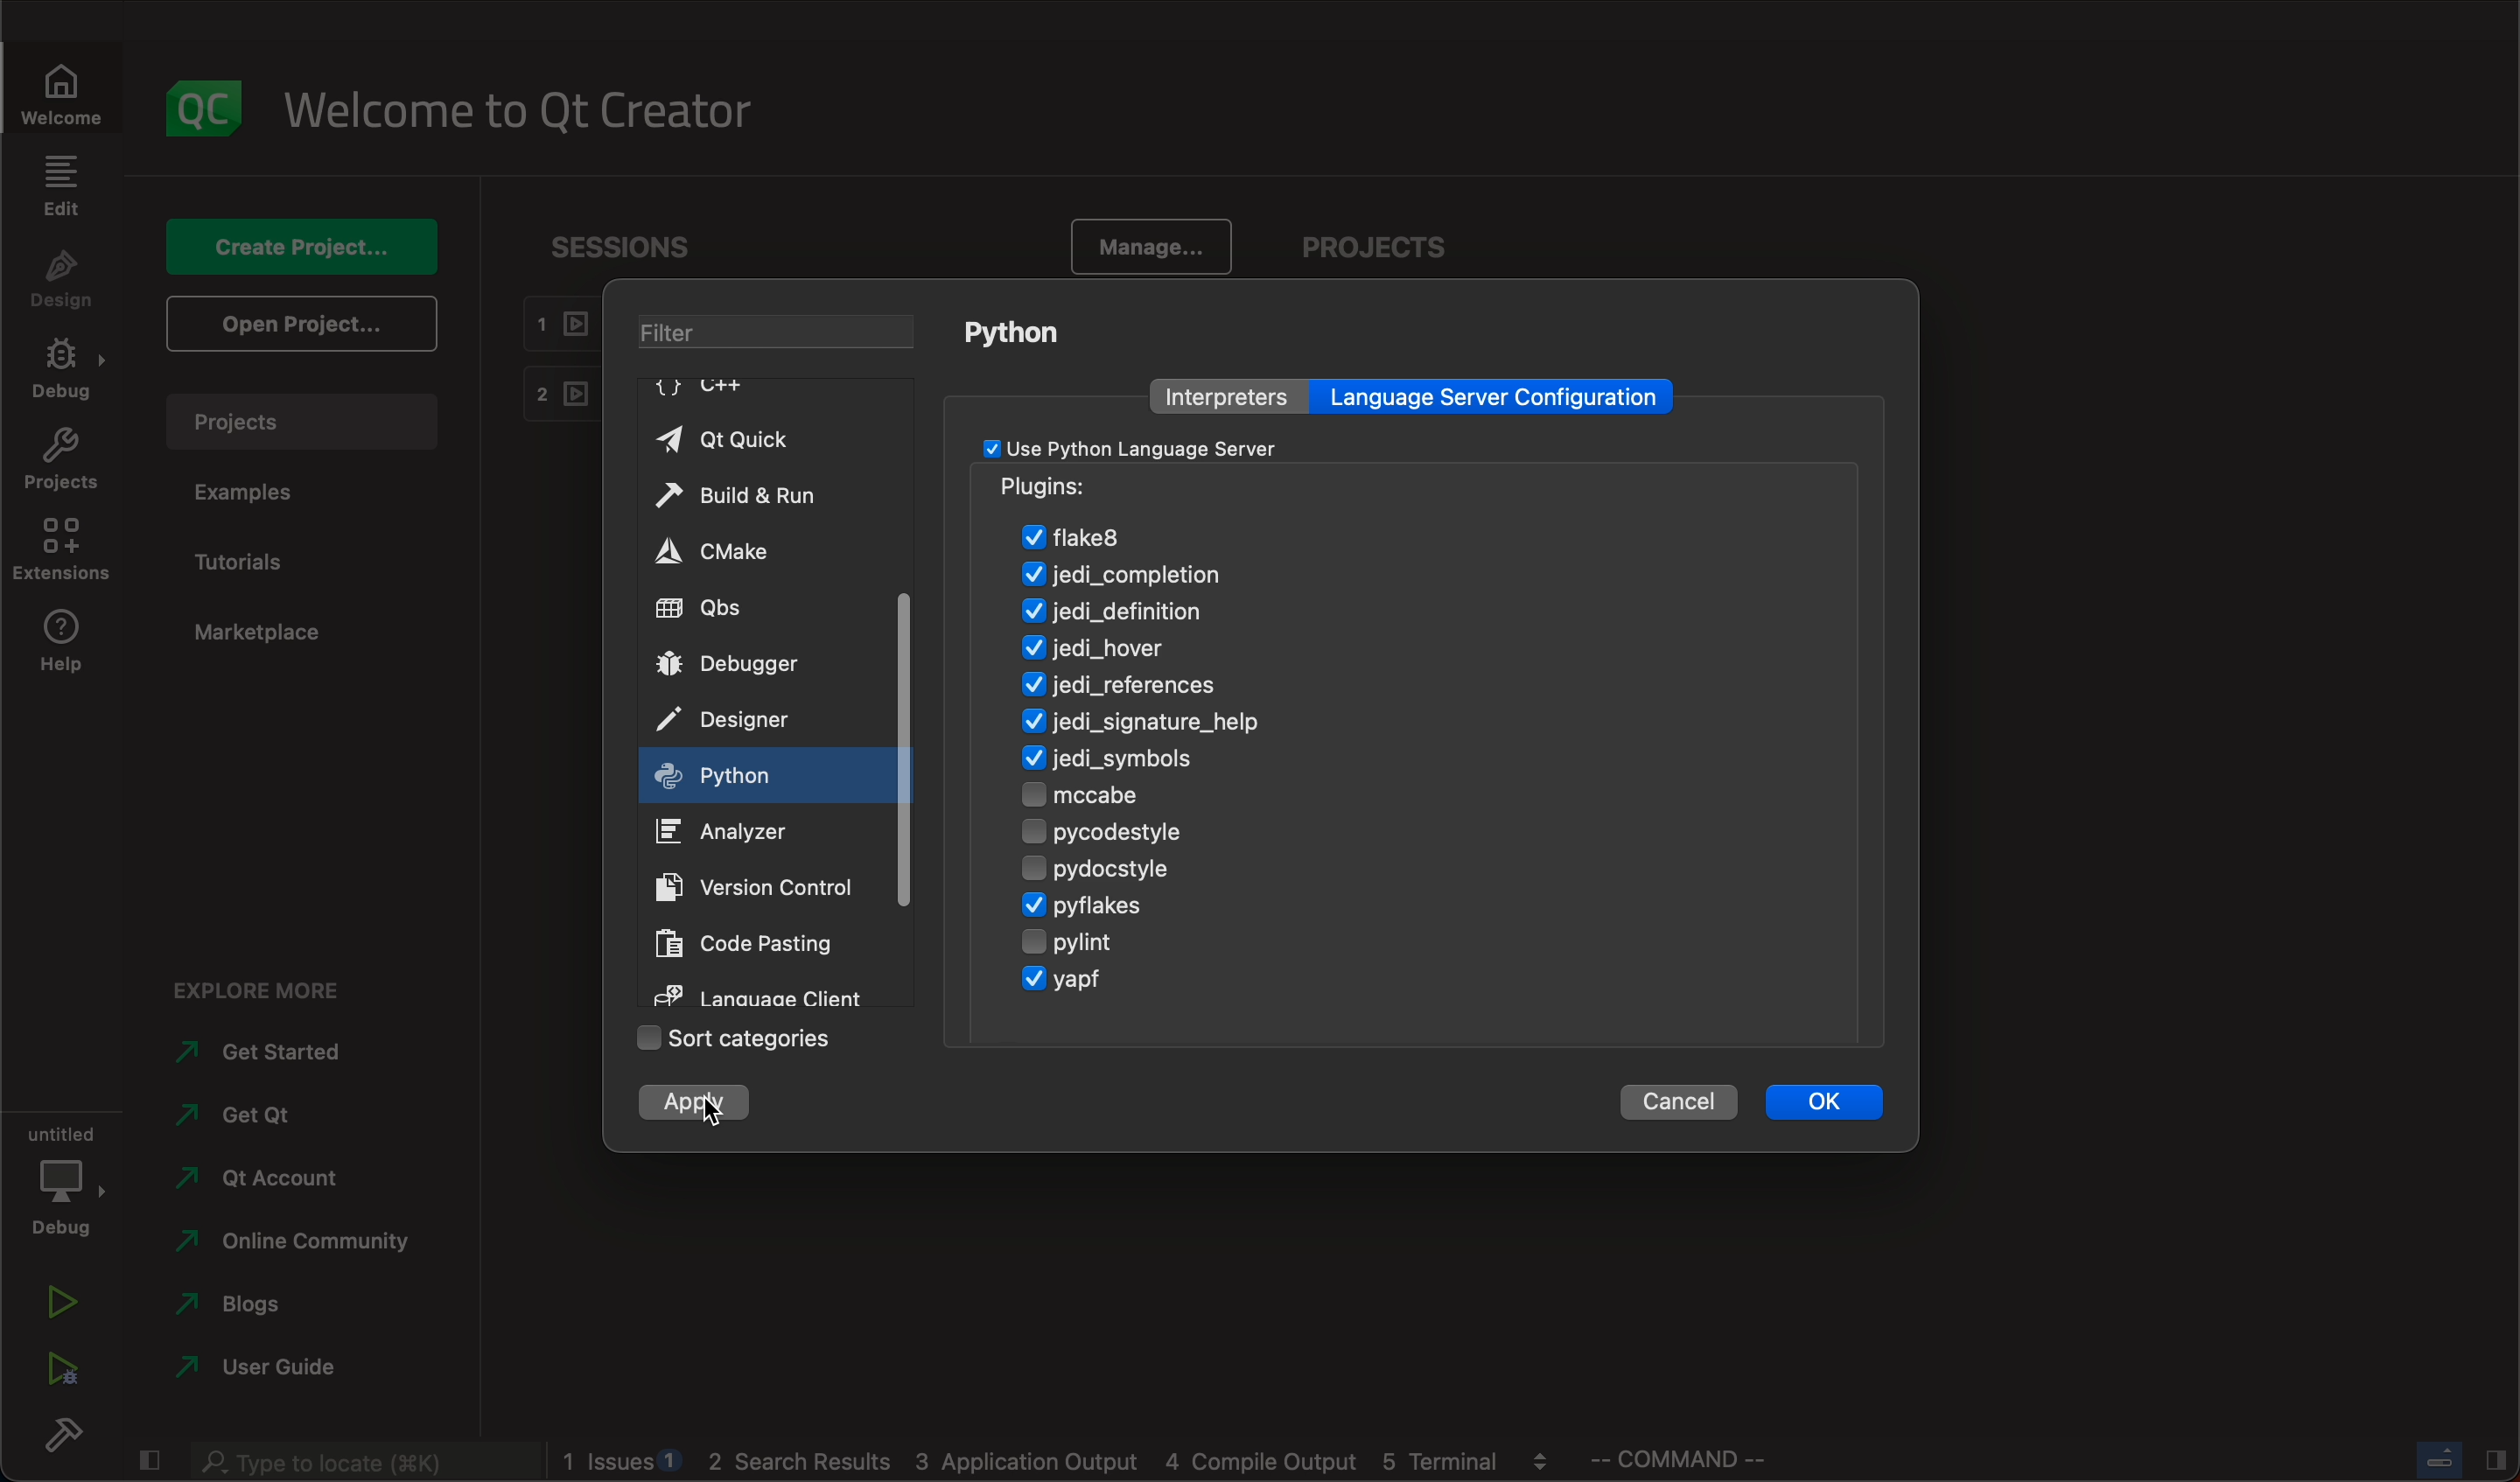  I want to click on jedi, so click(1166, 573).